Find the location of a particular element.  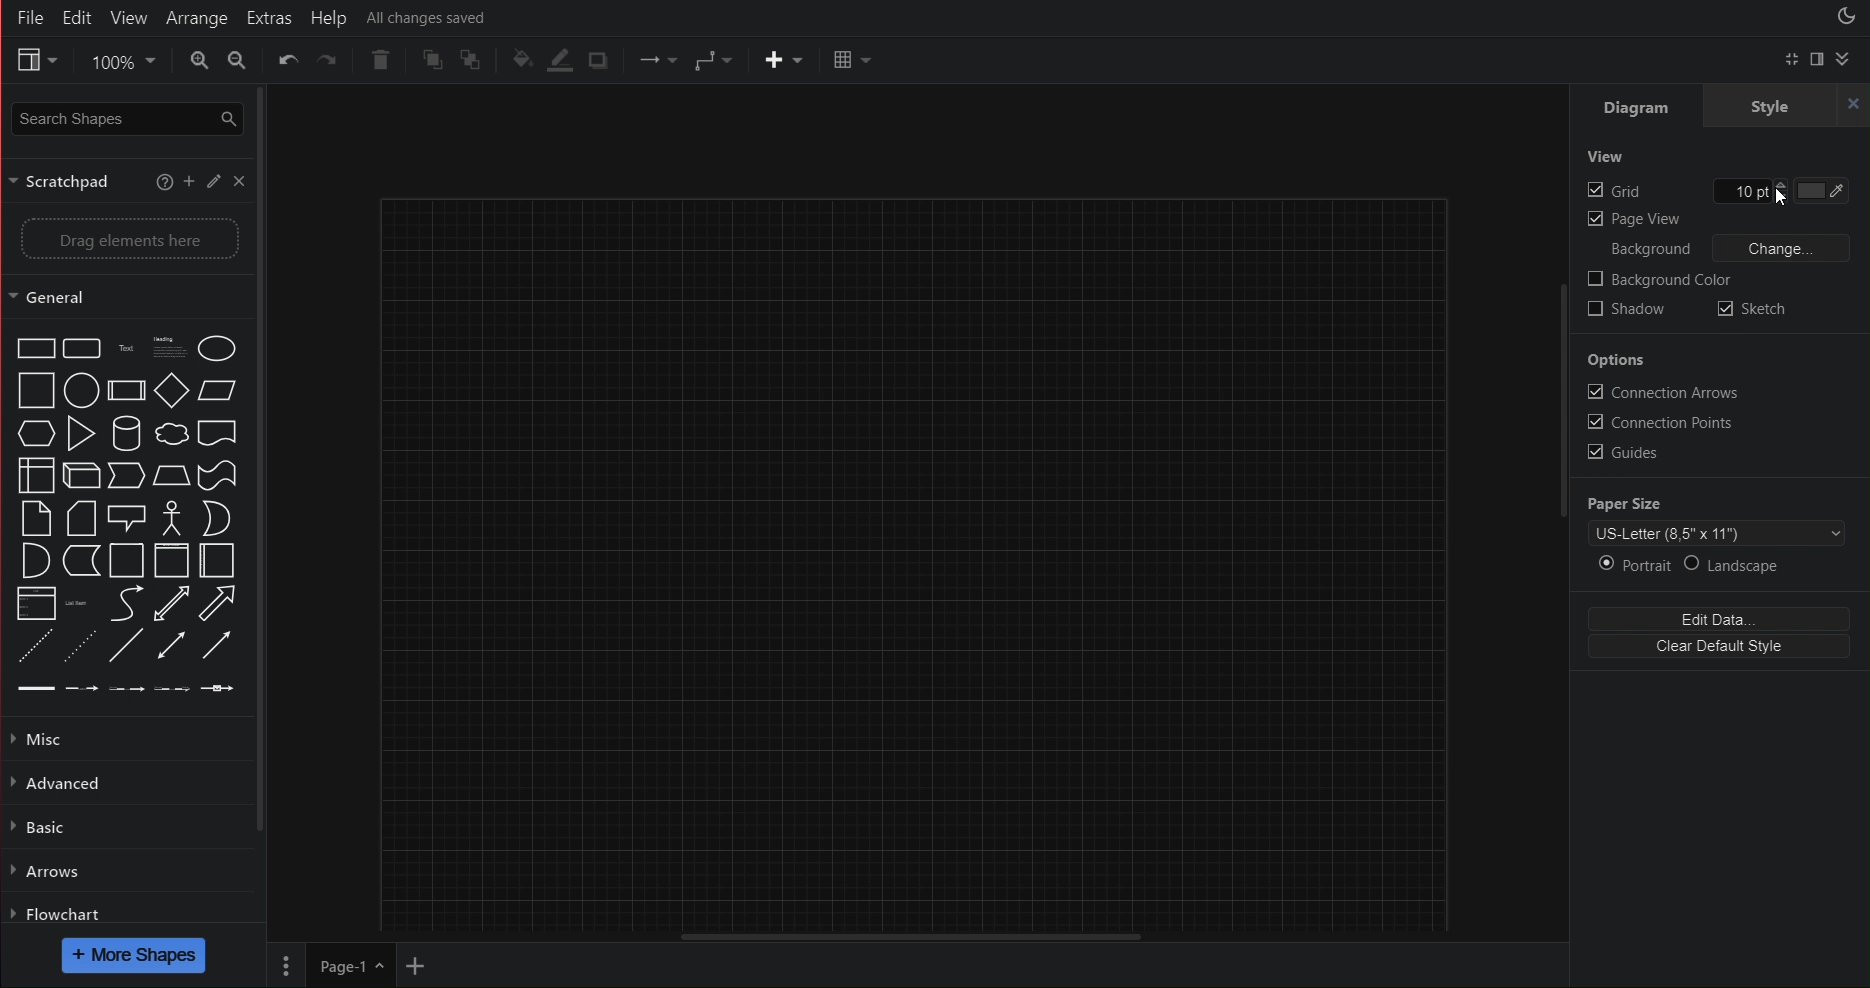

cloud is located at coordinates (170, 432).